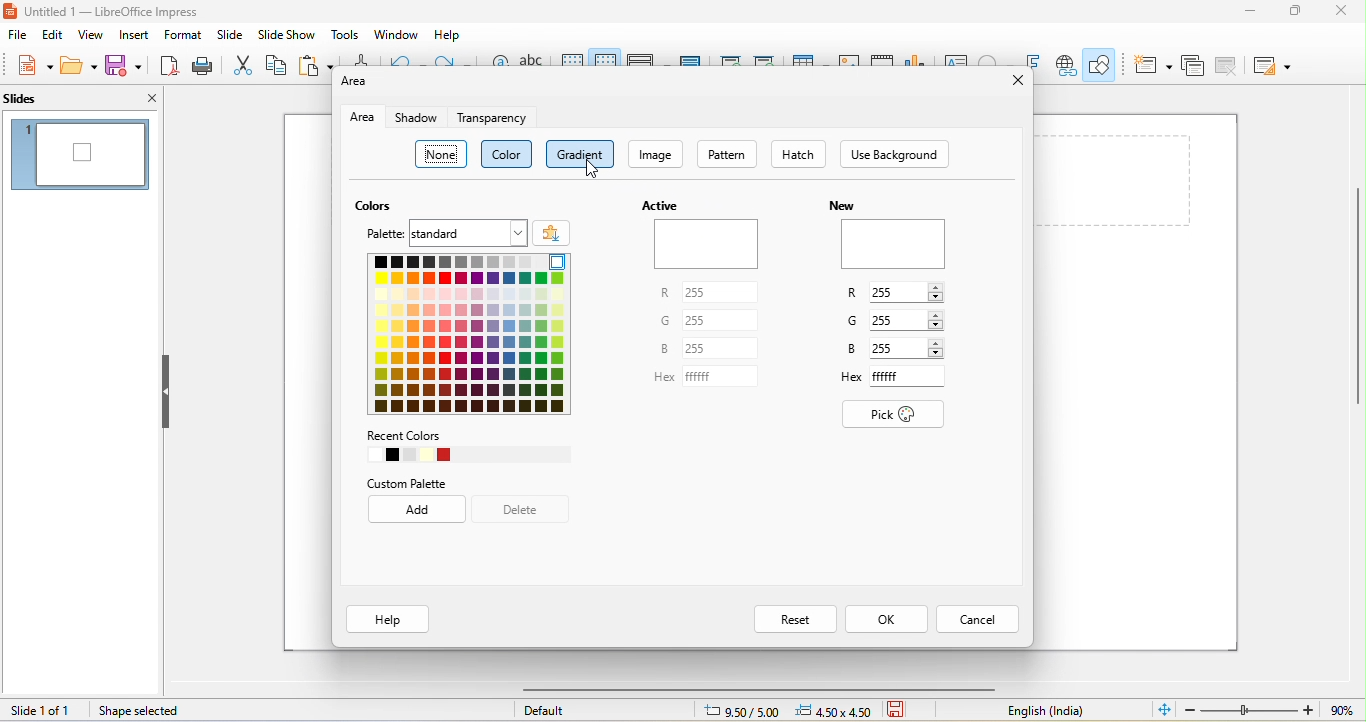  I want to click on slideshow, so click(287, 34).